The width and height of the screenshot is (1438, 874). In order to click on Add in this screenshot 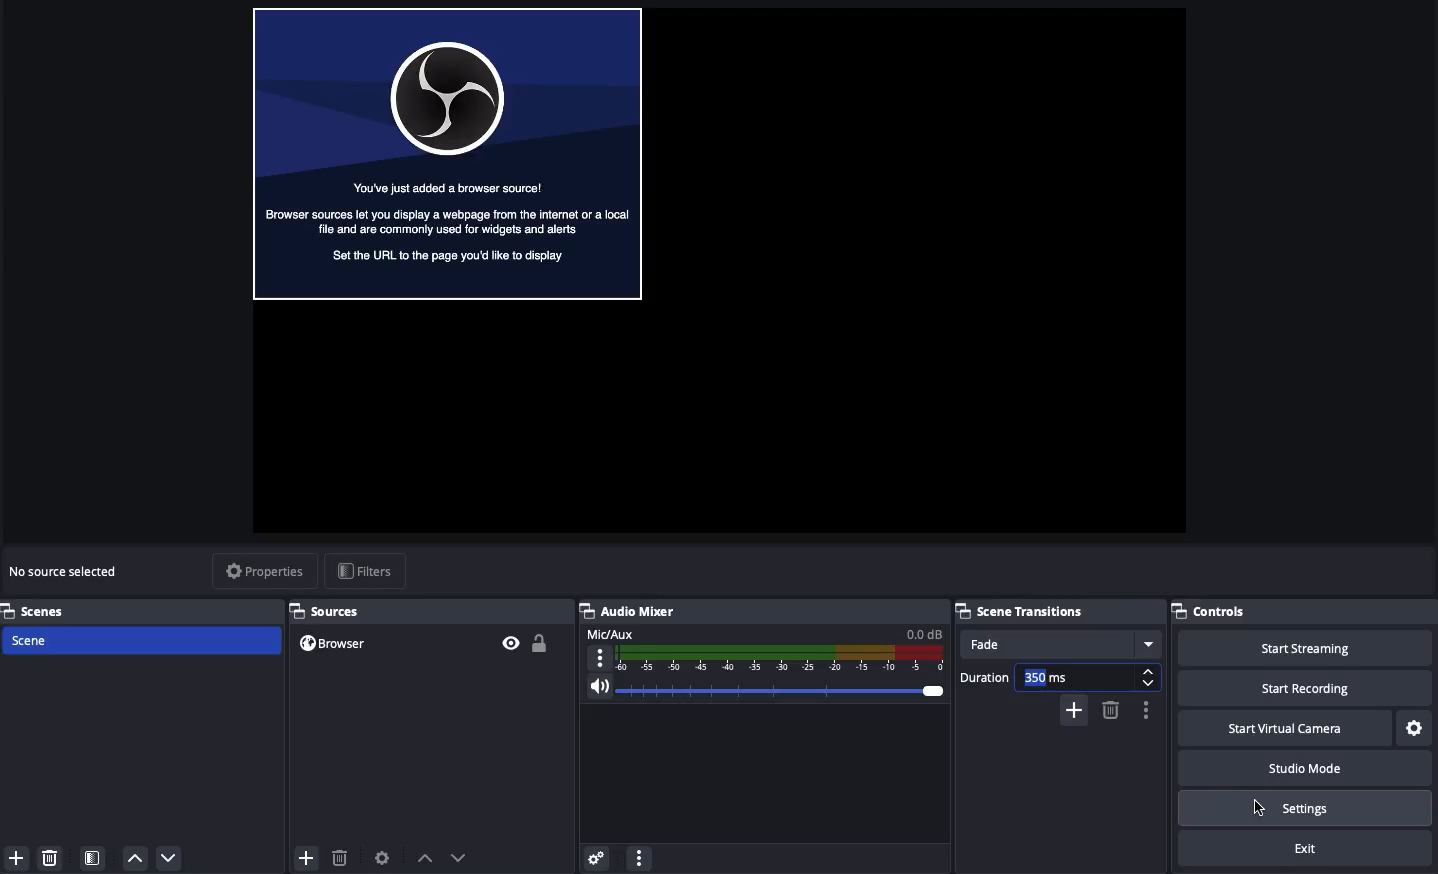, I will do `click(1073, 711)`.